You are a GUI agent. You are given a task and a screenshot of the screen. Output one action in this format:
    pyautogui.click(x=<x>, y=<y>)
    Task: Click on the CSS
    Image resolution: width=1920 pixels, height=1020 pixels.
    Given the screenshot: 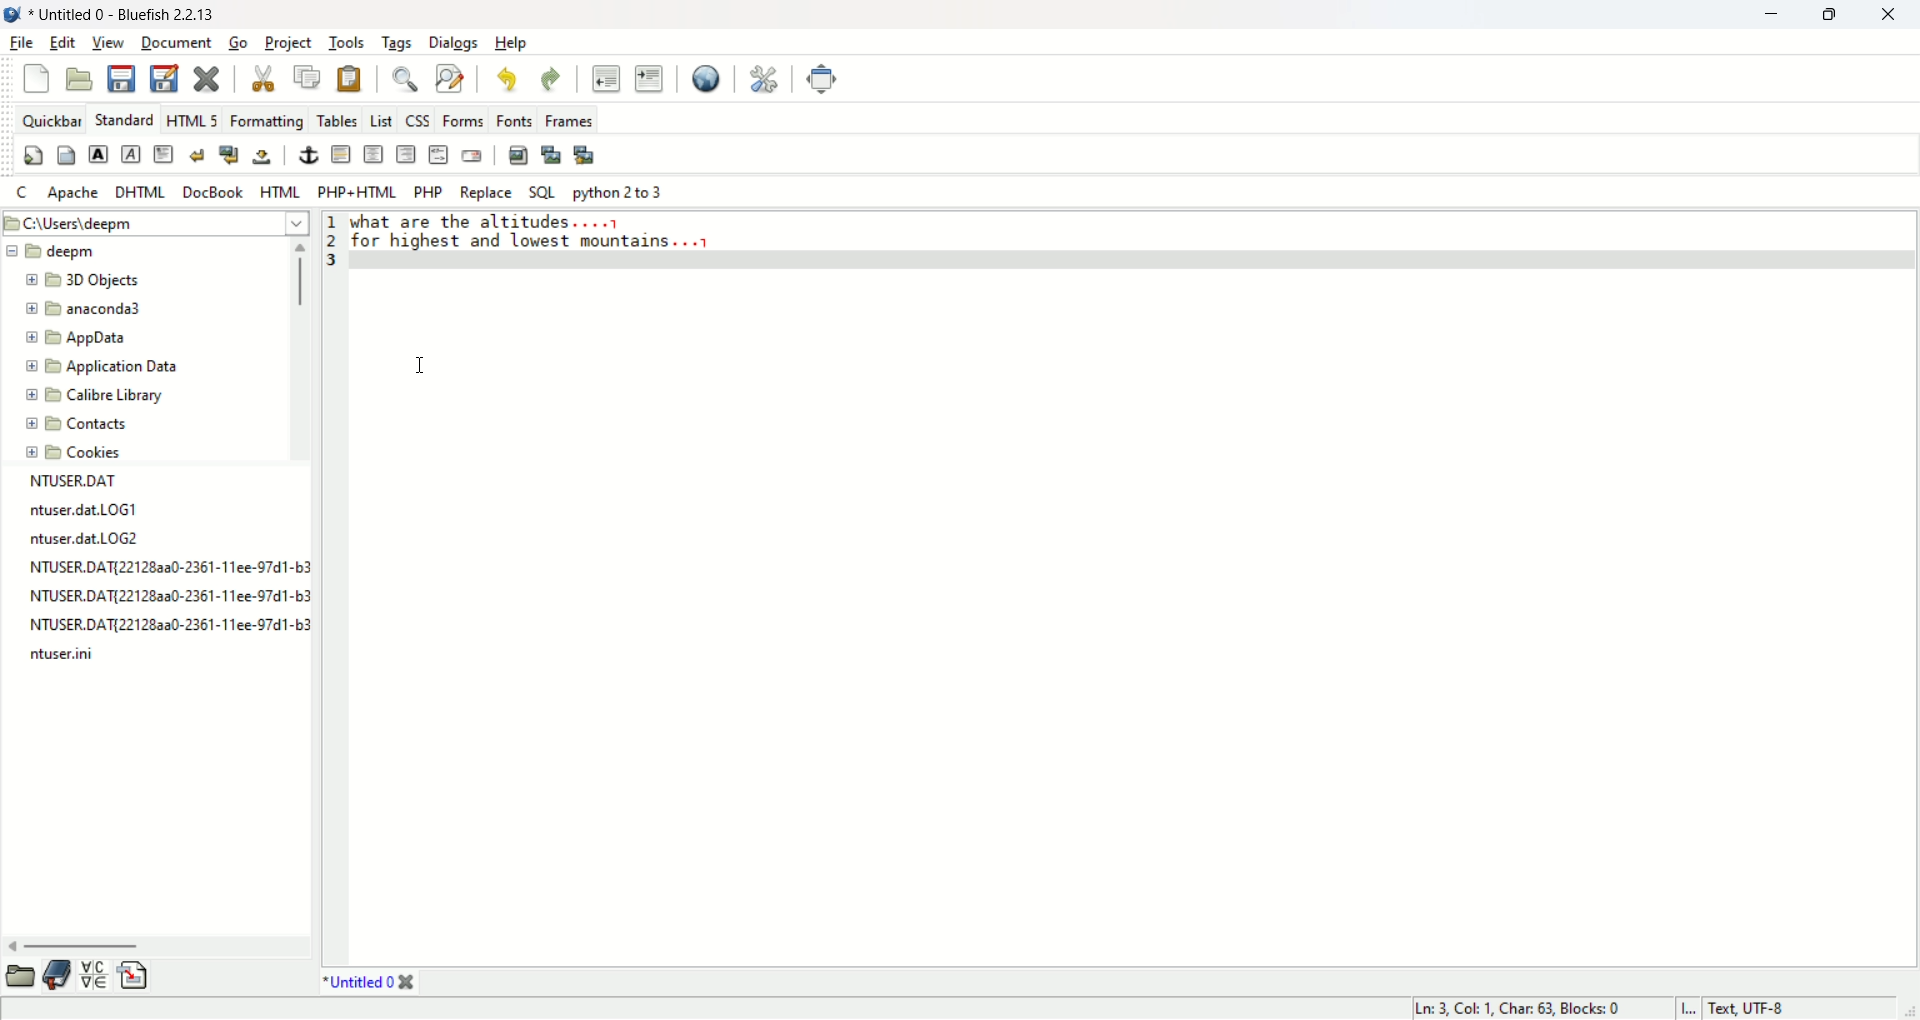 What is the action you would take?
    pyautogui.click(x=416, y=117)
    